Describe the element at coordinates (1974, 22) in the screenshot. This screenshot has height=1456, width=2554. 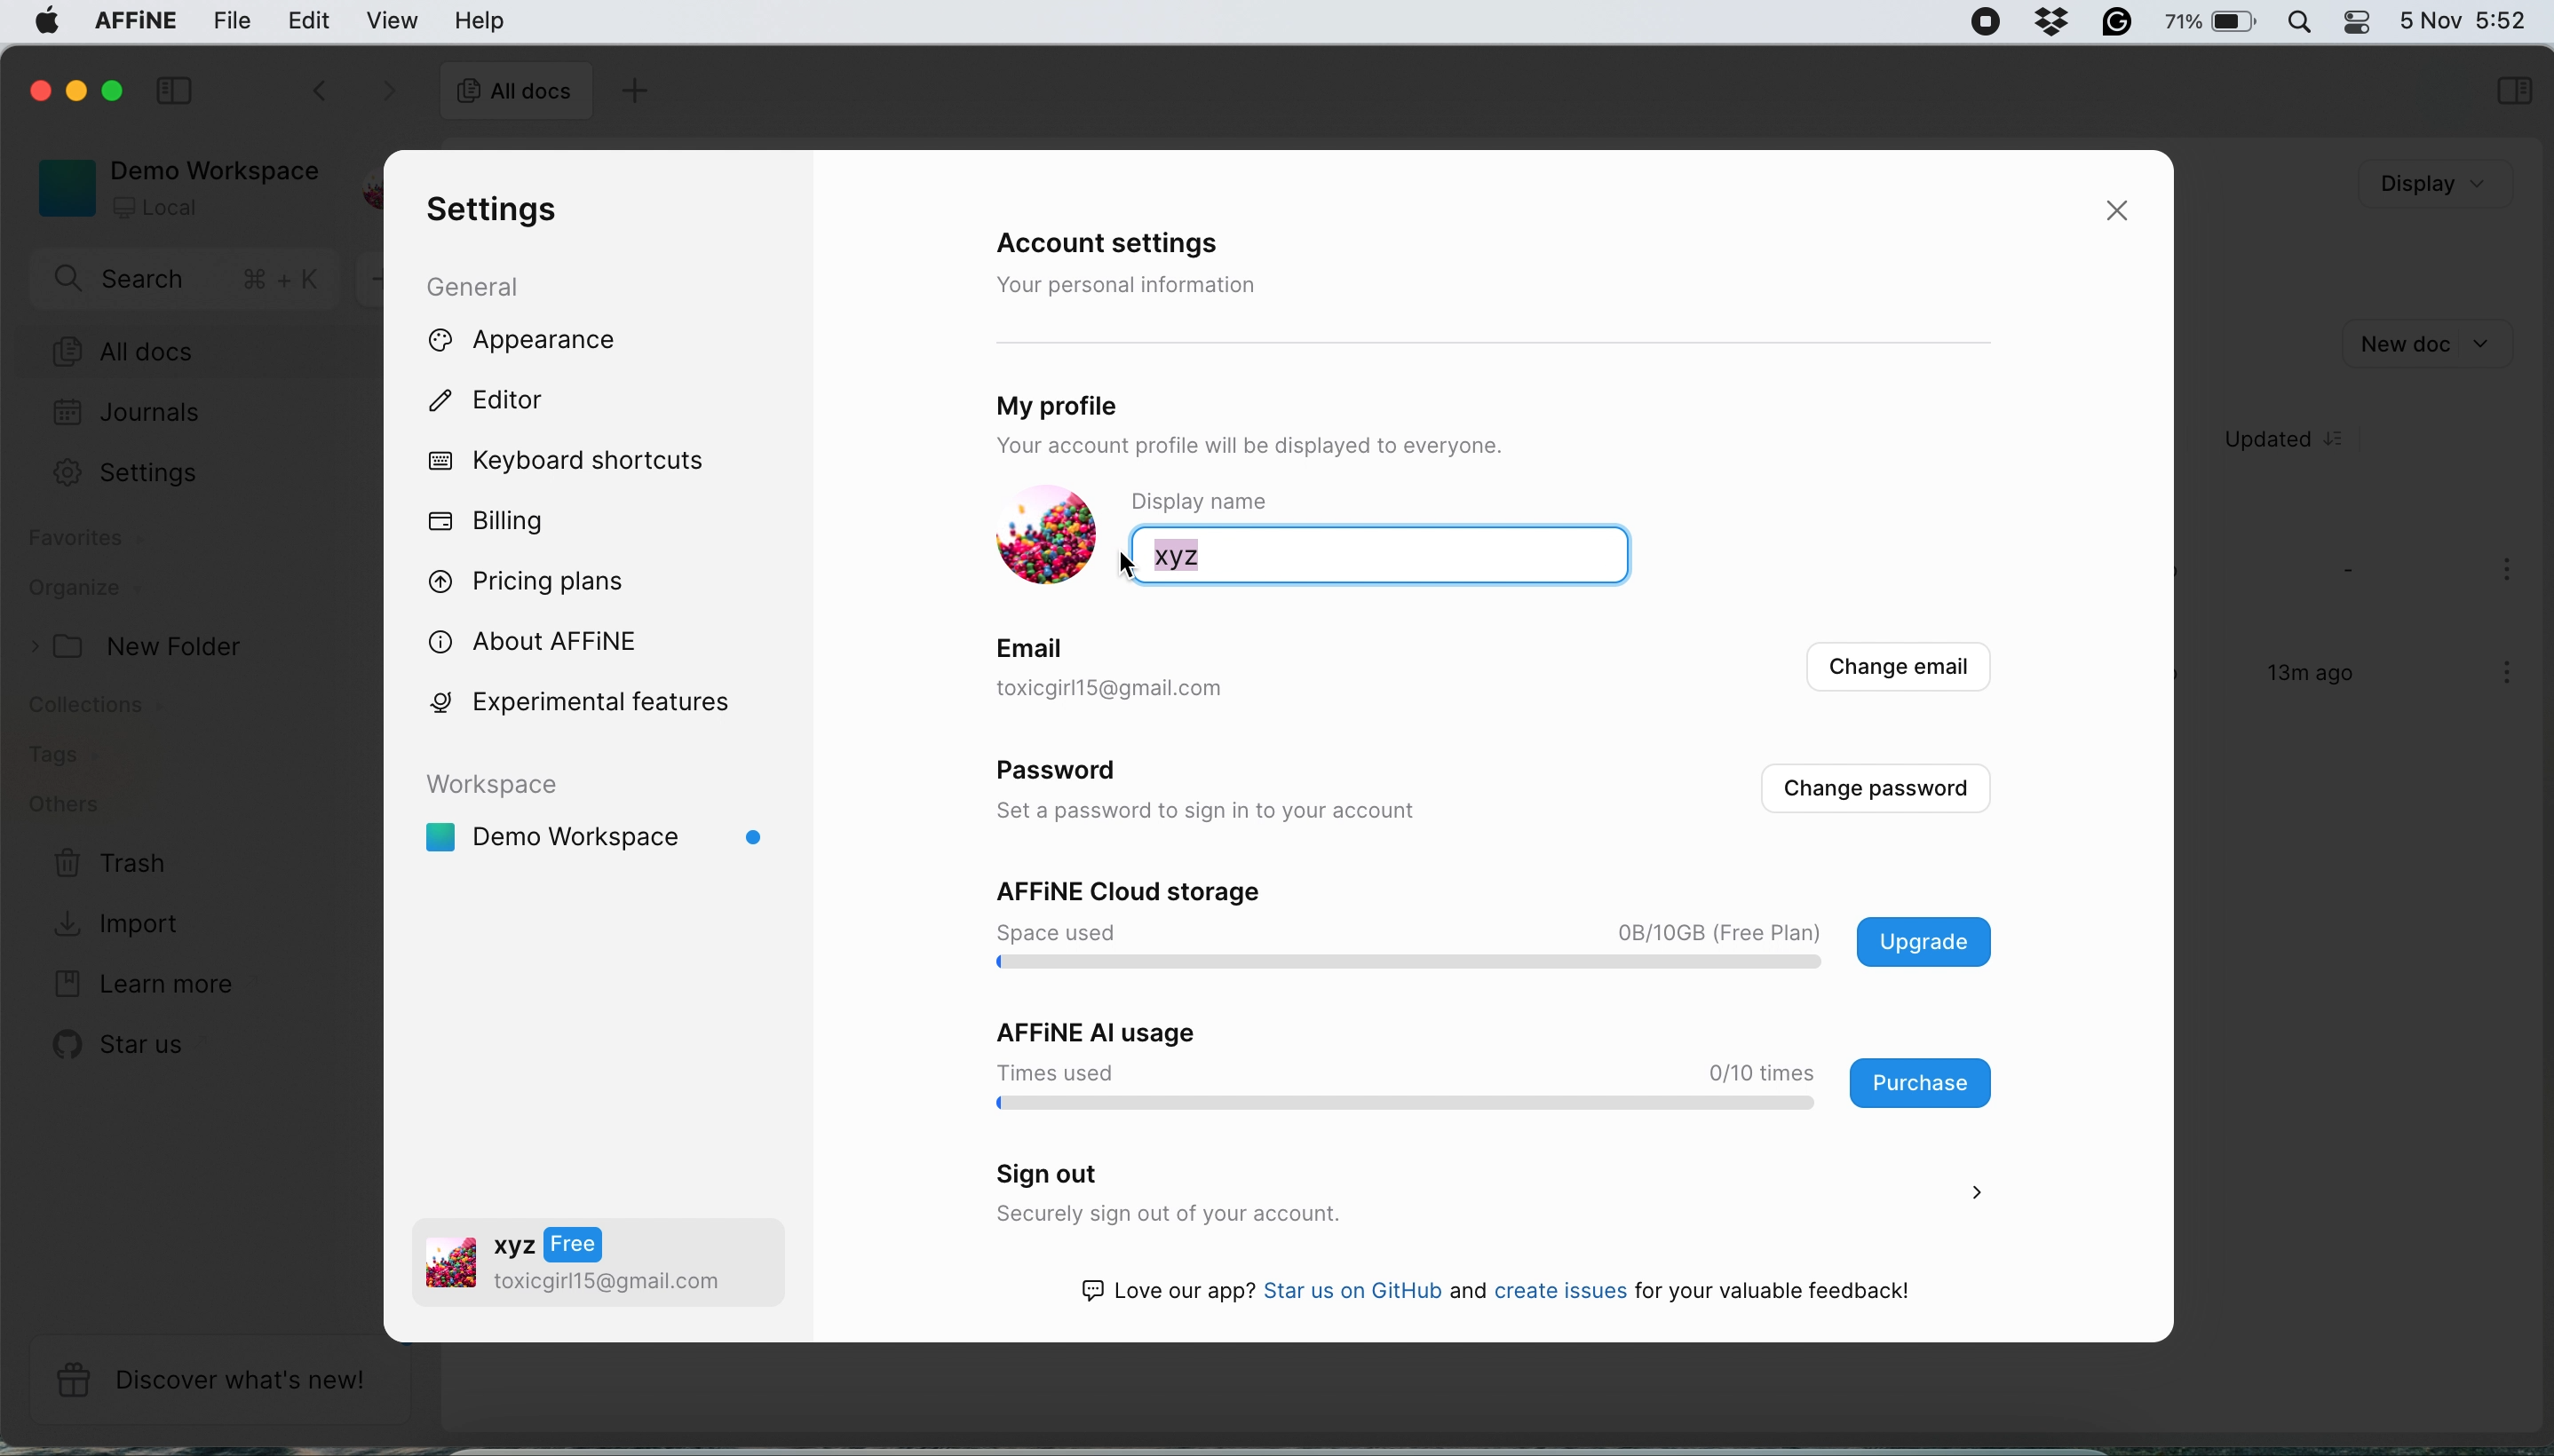
I see `screen recorder` at that location.